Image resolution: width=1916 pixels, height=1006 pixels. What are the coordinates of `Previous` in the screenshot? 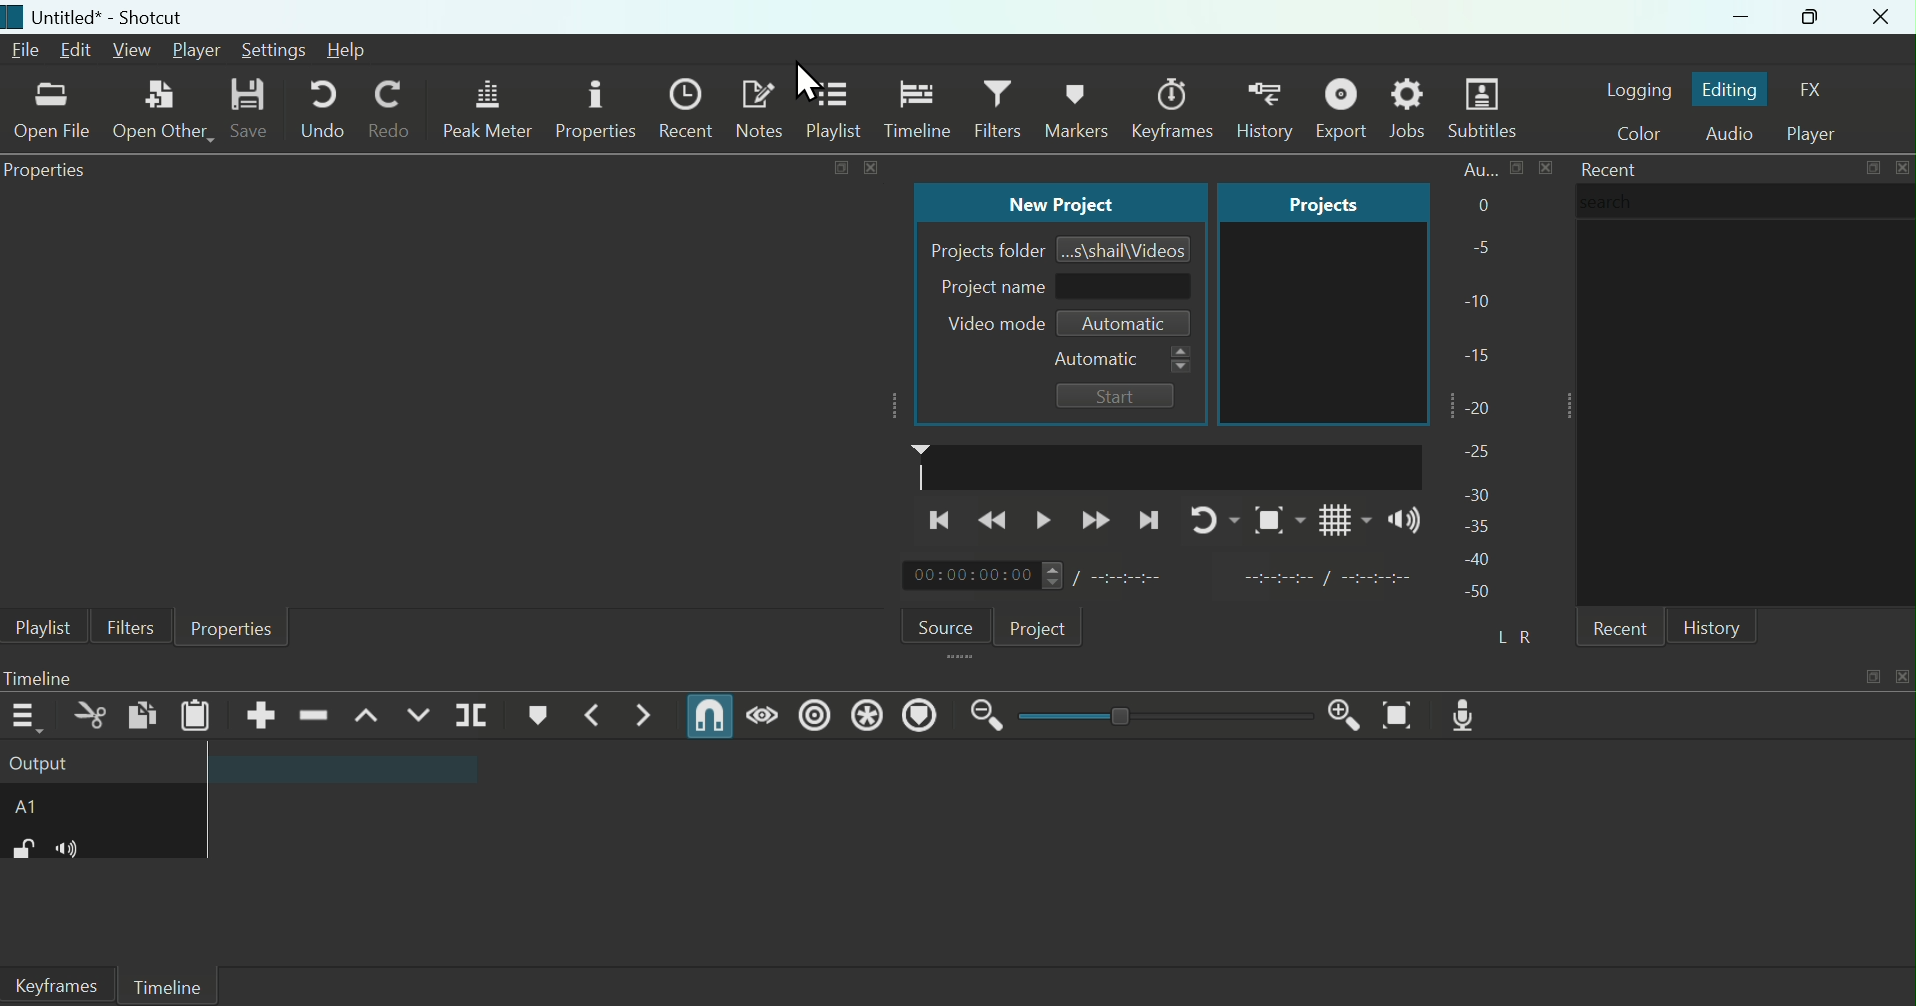 It's located at (939, 522).